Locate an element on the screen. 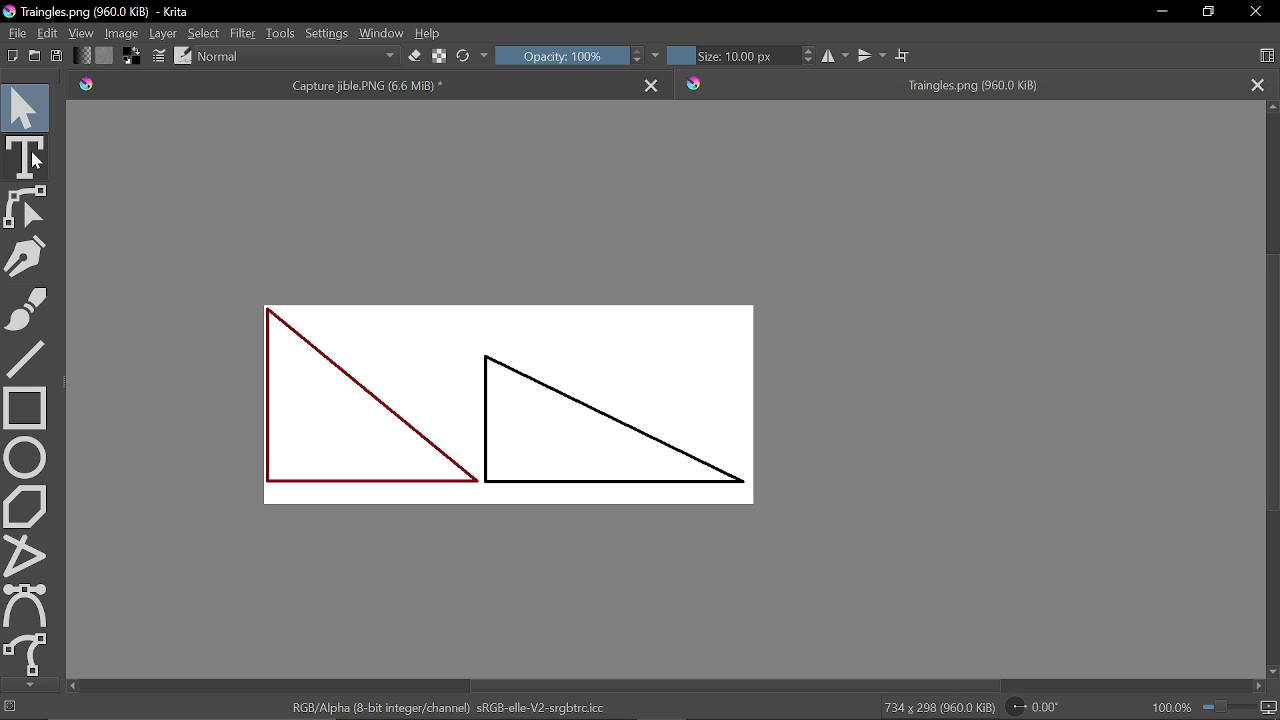  Edit brush settings is located at coordinates (438, 55).